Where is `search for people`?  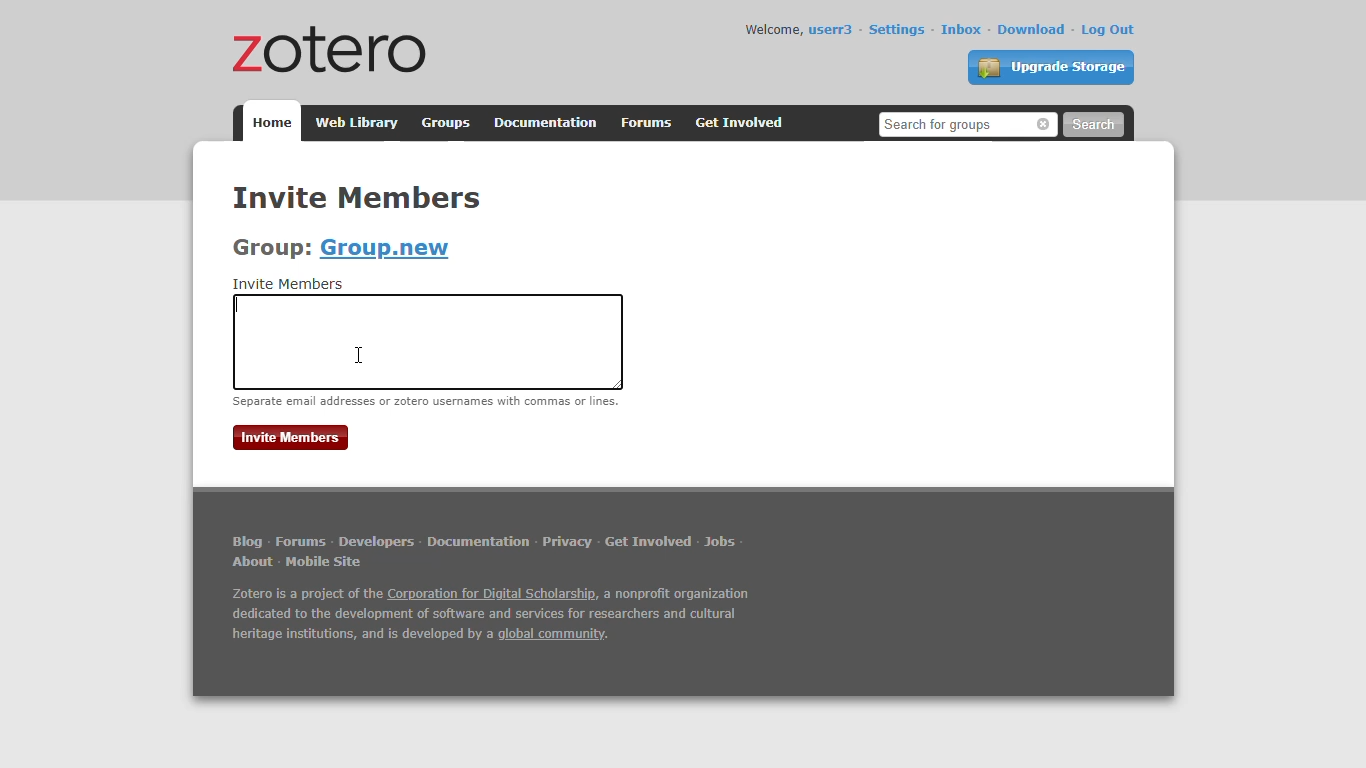
search for people is located at coordinates (966, 124).